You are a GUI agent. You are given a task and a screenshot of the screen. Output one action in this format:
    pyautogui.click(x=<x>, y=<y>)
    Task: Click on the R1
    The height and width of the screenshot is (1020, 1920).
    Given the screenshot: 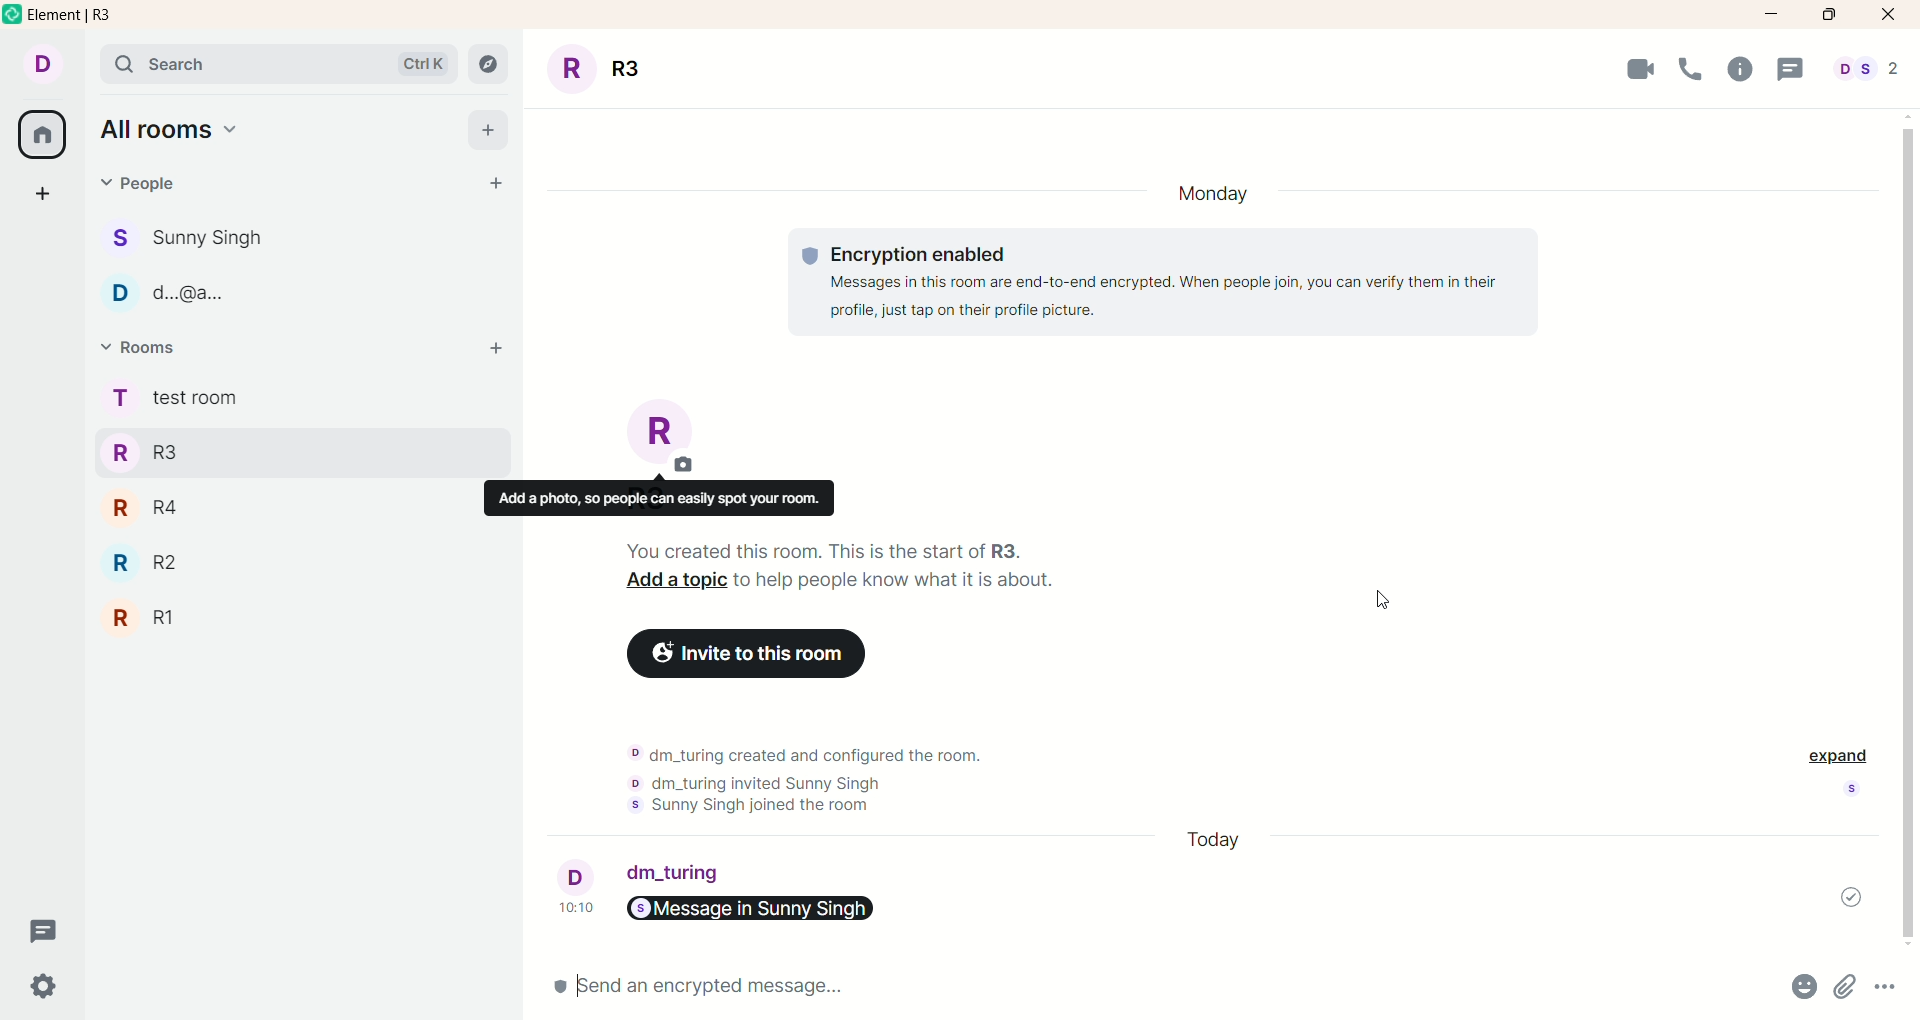 What is the action you would take?
    pyautogui.click(x=164, y=619)
    